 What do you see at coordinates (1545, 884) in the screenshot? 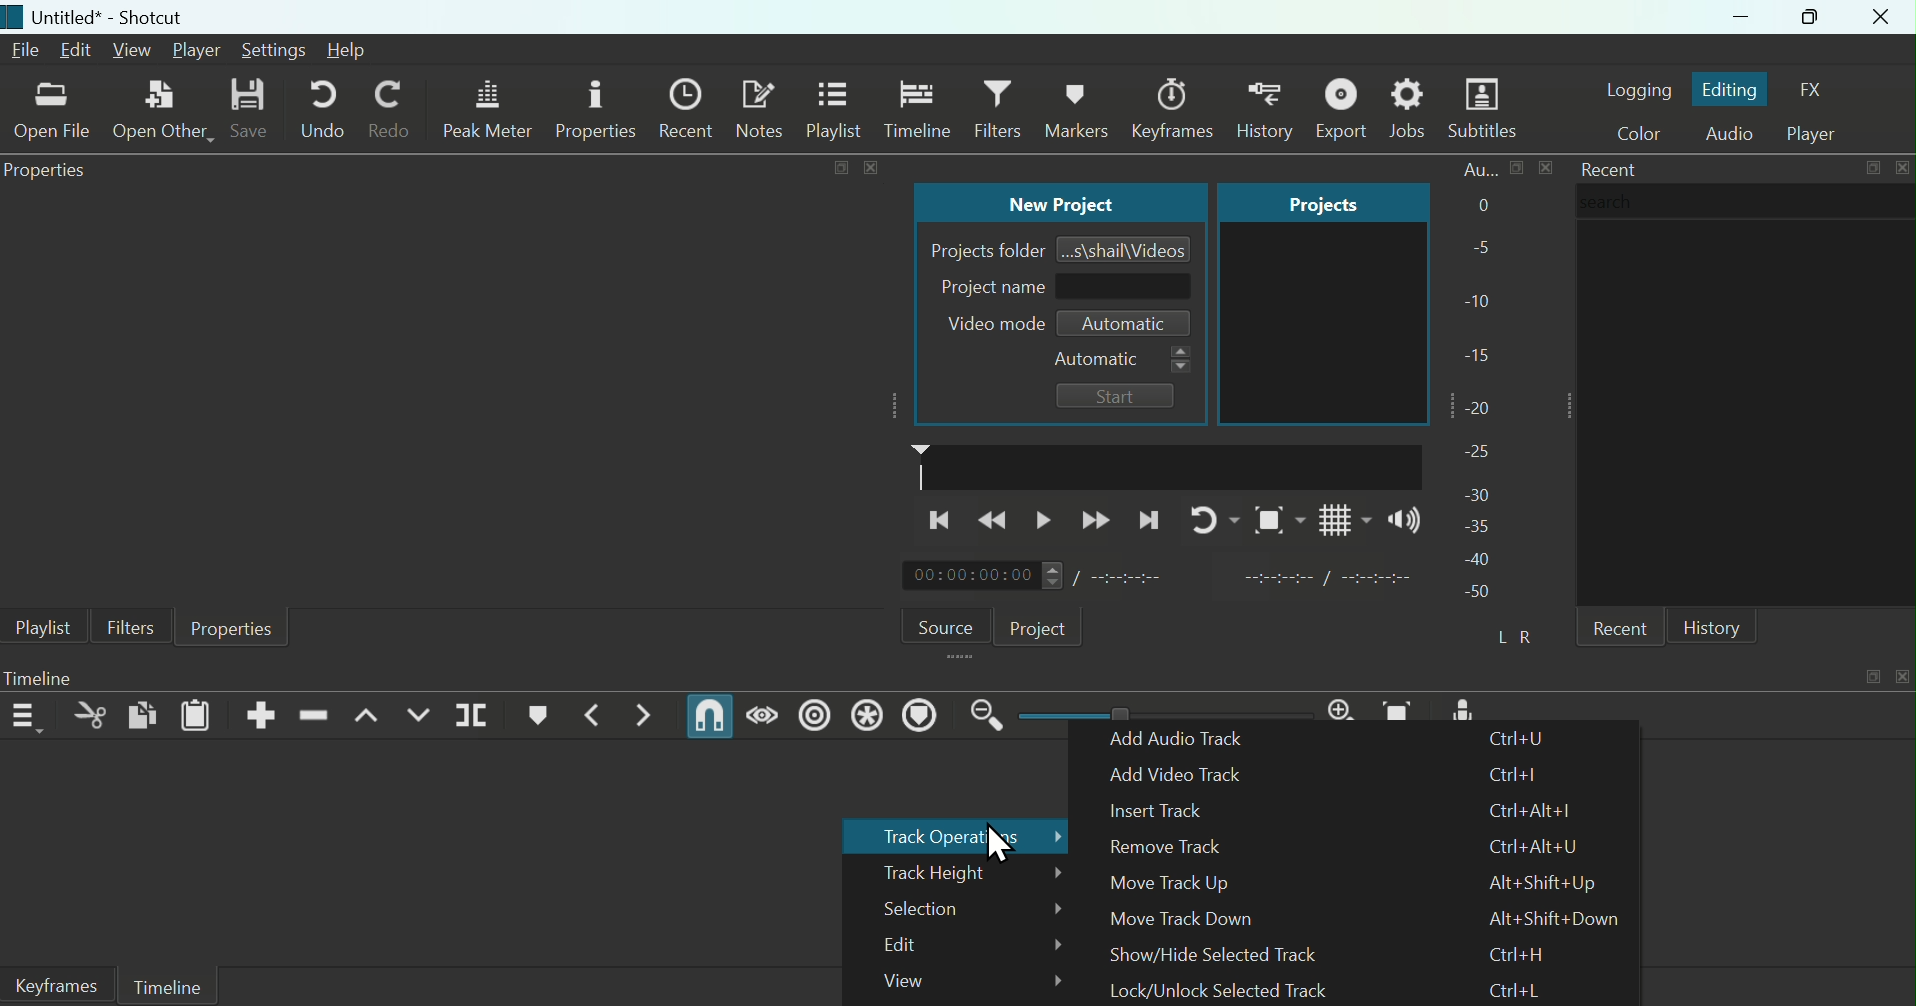
I see `Alt+Shift+Up` at bounding box center [1545, 884].